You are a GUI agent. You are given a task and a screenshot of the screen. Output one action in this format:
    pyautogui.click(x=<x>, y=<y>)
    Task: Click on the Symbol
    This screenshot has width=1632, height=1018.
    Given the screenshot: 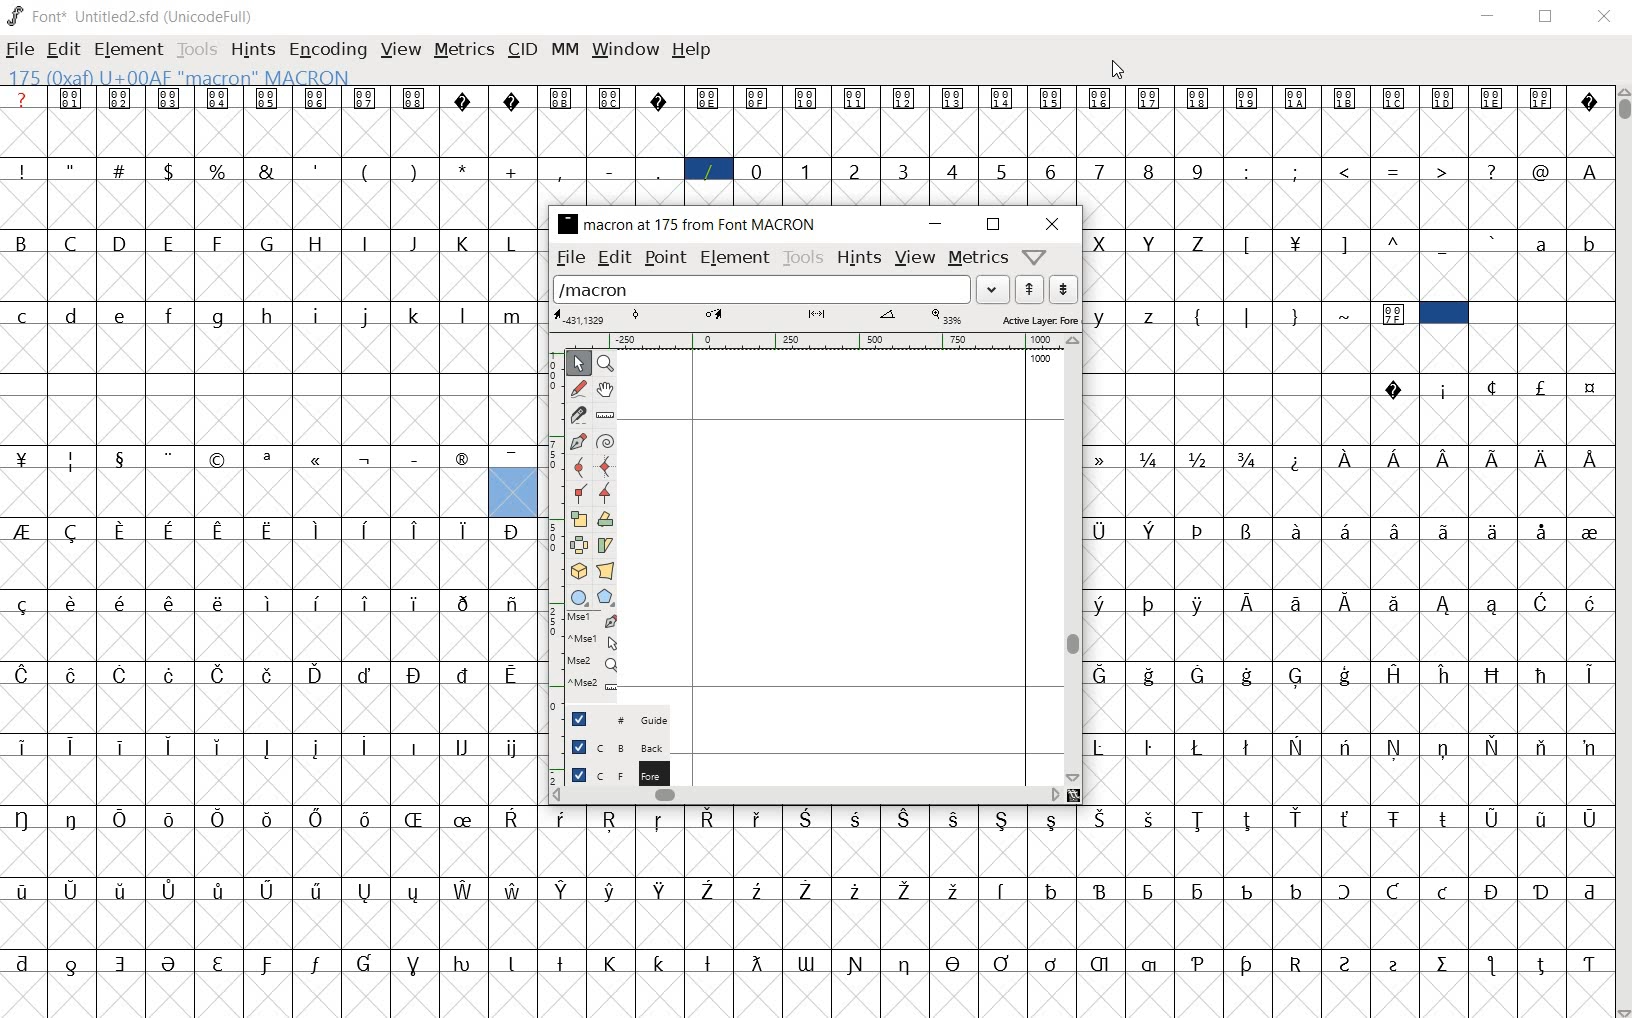 What is the action you would take?
    pyautogui.click(x=1492, y=604)
    